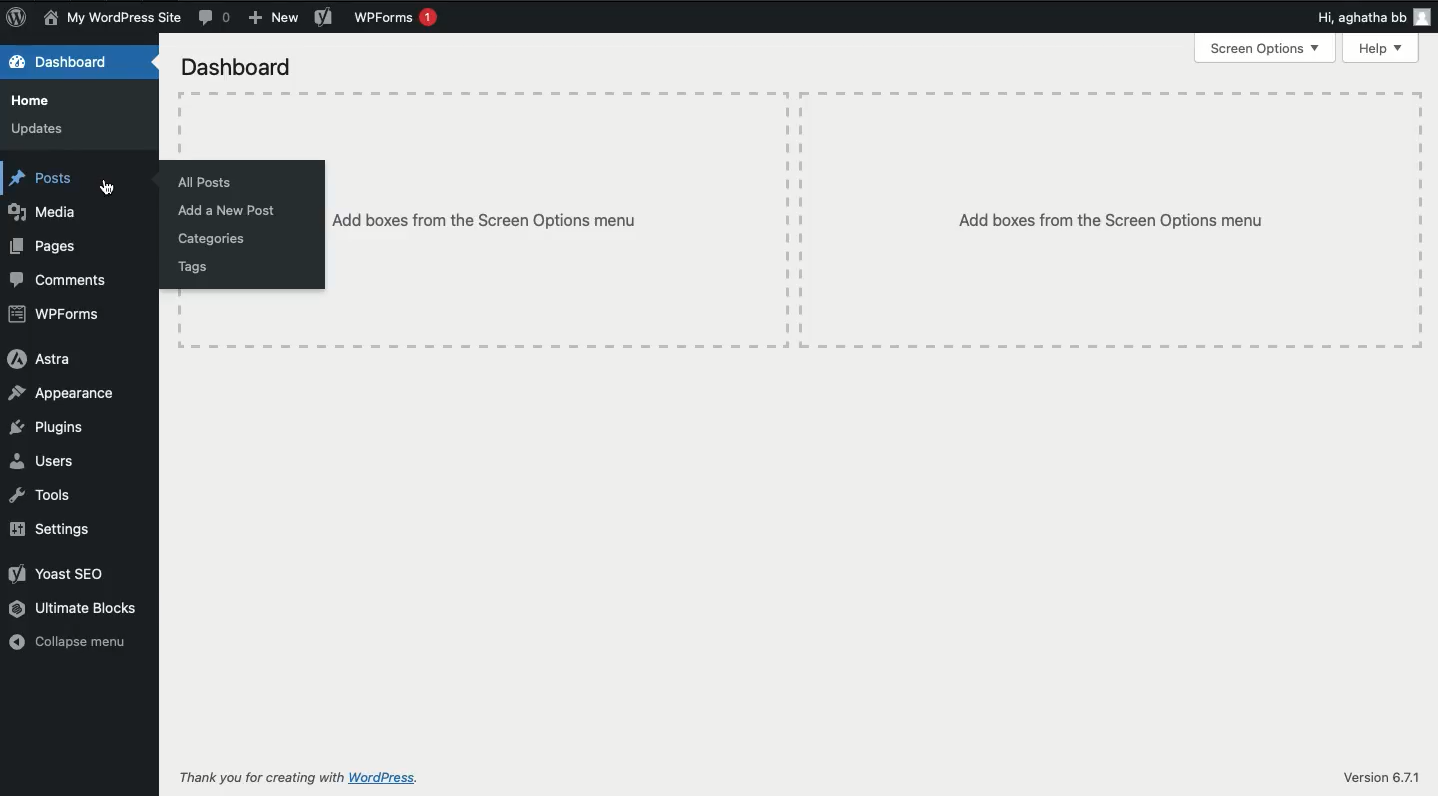  Describe the element at coordinates (208, 183) in the screenshot. I see `All posts ` at that location.